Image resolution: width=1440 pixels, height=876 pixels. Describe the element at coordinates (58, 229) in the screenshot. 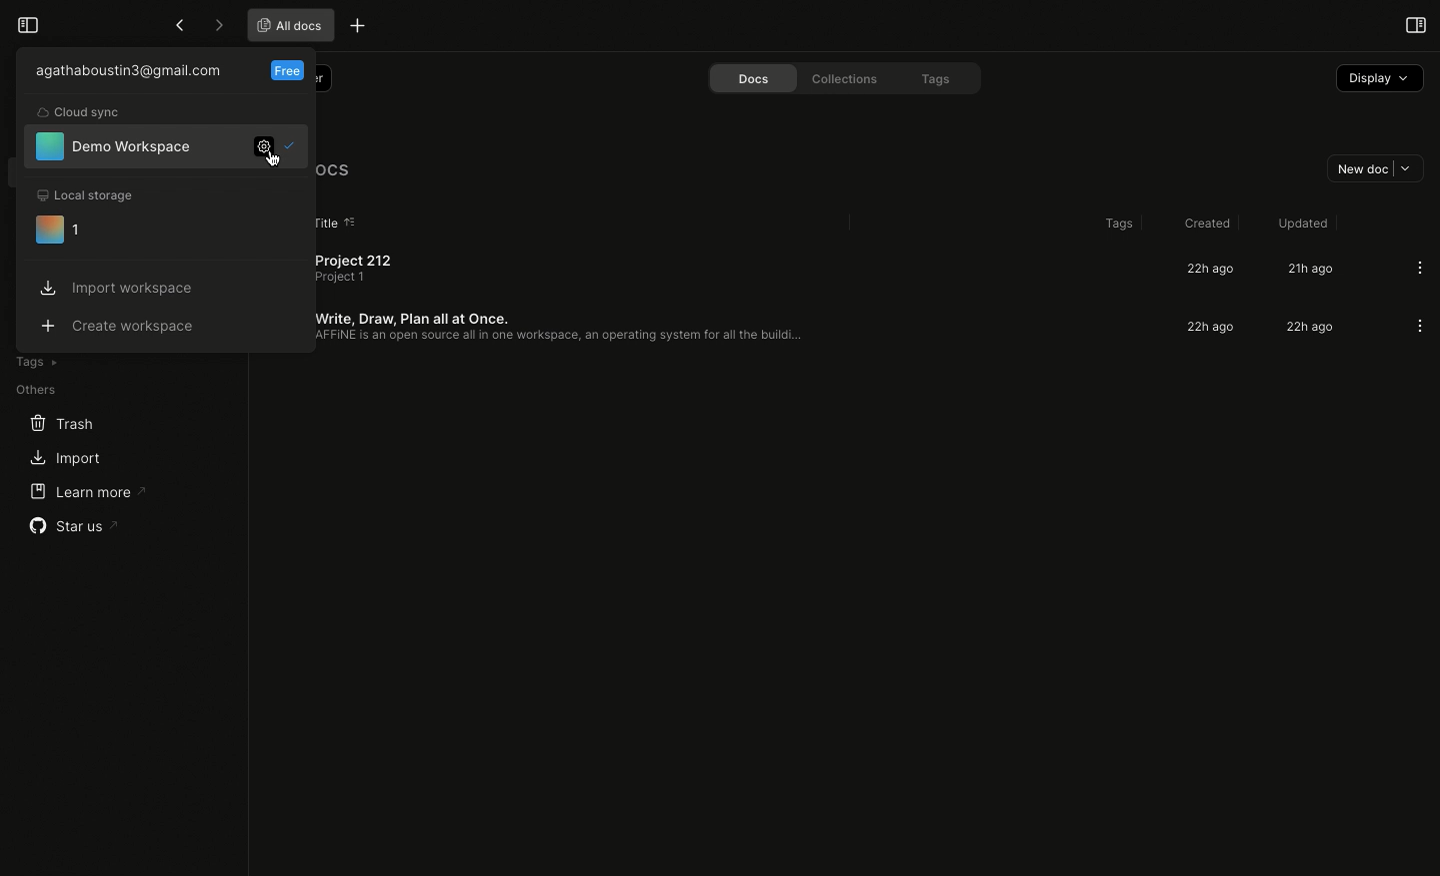

I see `1` at that location.